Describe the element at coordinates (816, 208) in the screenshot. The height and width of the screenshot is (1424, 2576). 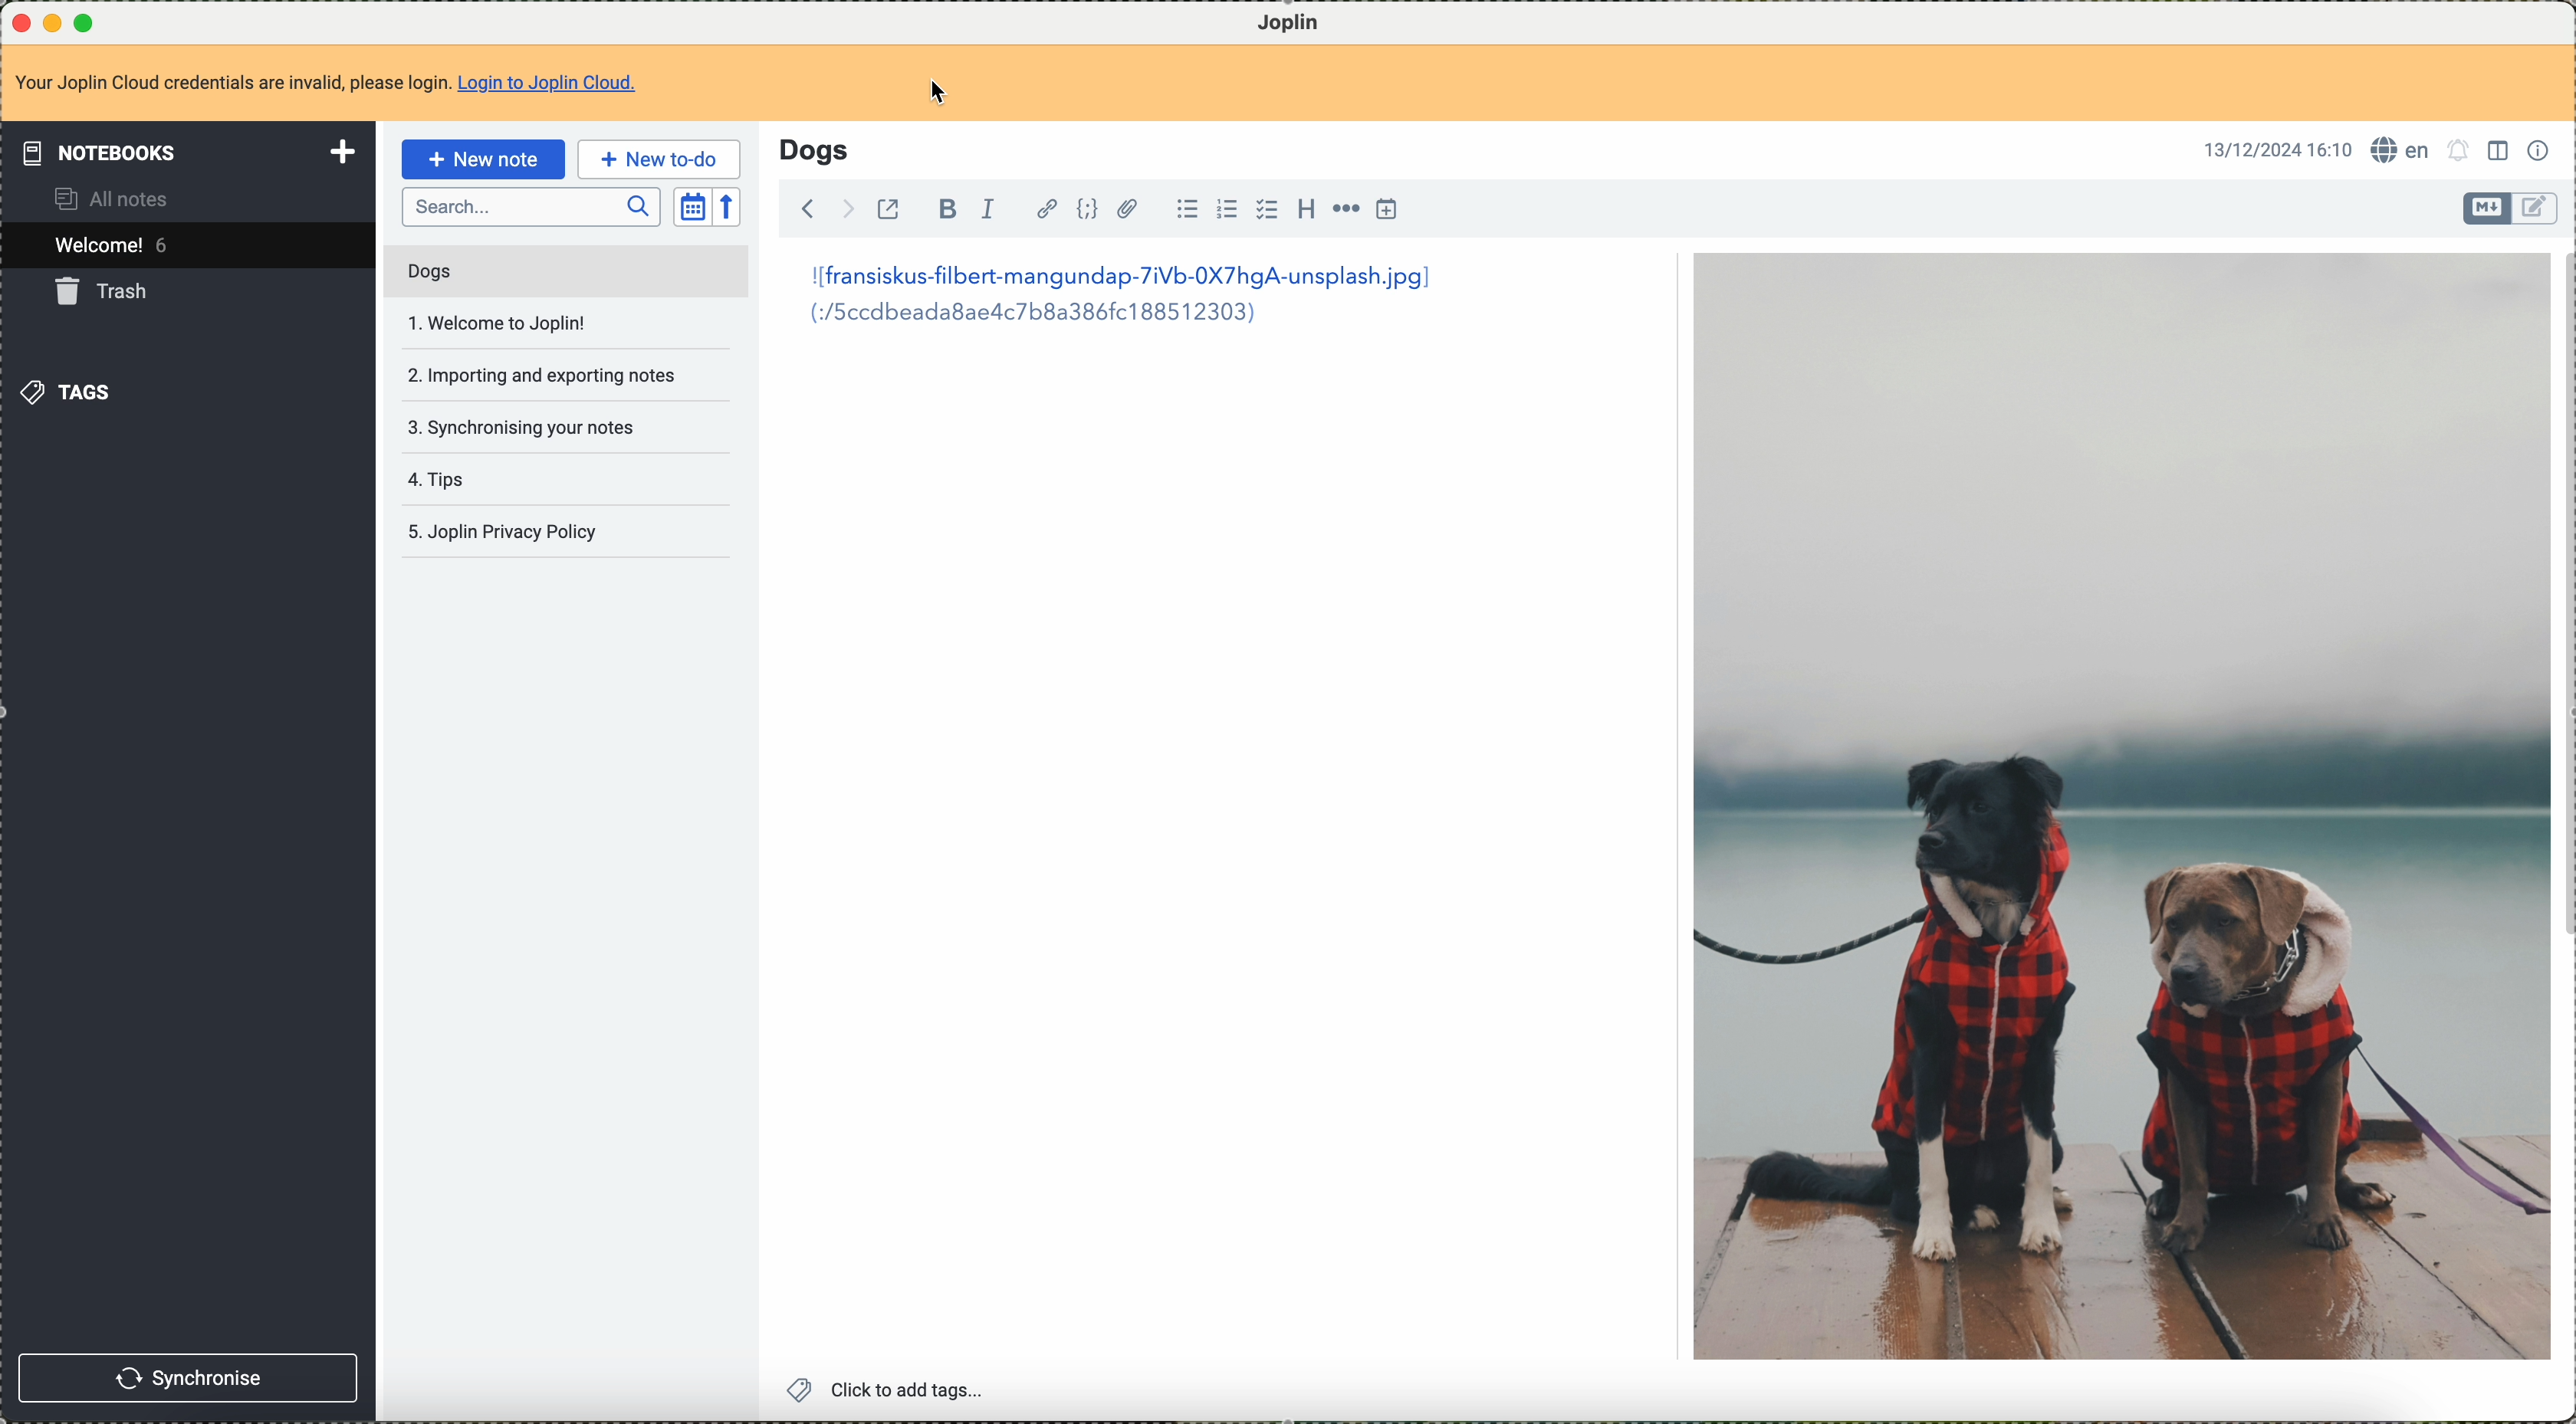
I see `back` at that location.